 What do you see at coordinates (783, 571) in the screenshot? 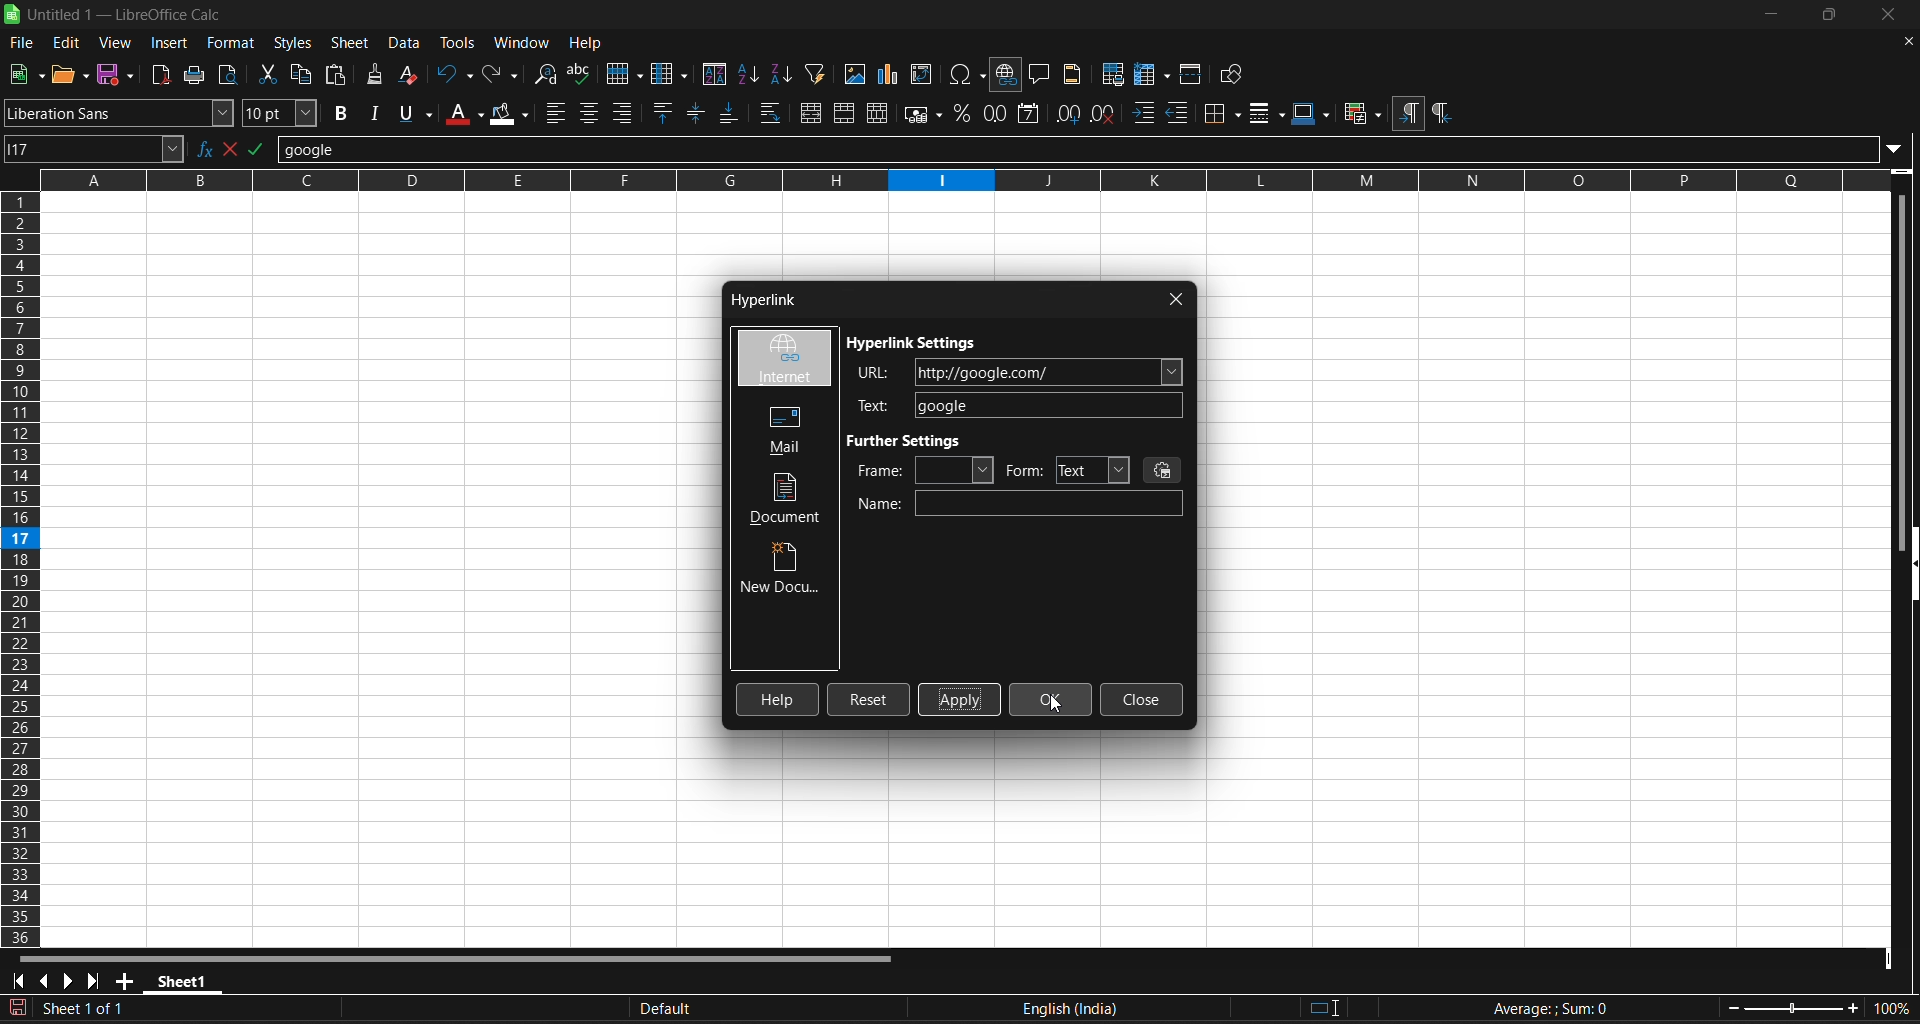
I see `new document` at bounding box center [783, 571].